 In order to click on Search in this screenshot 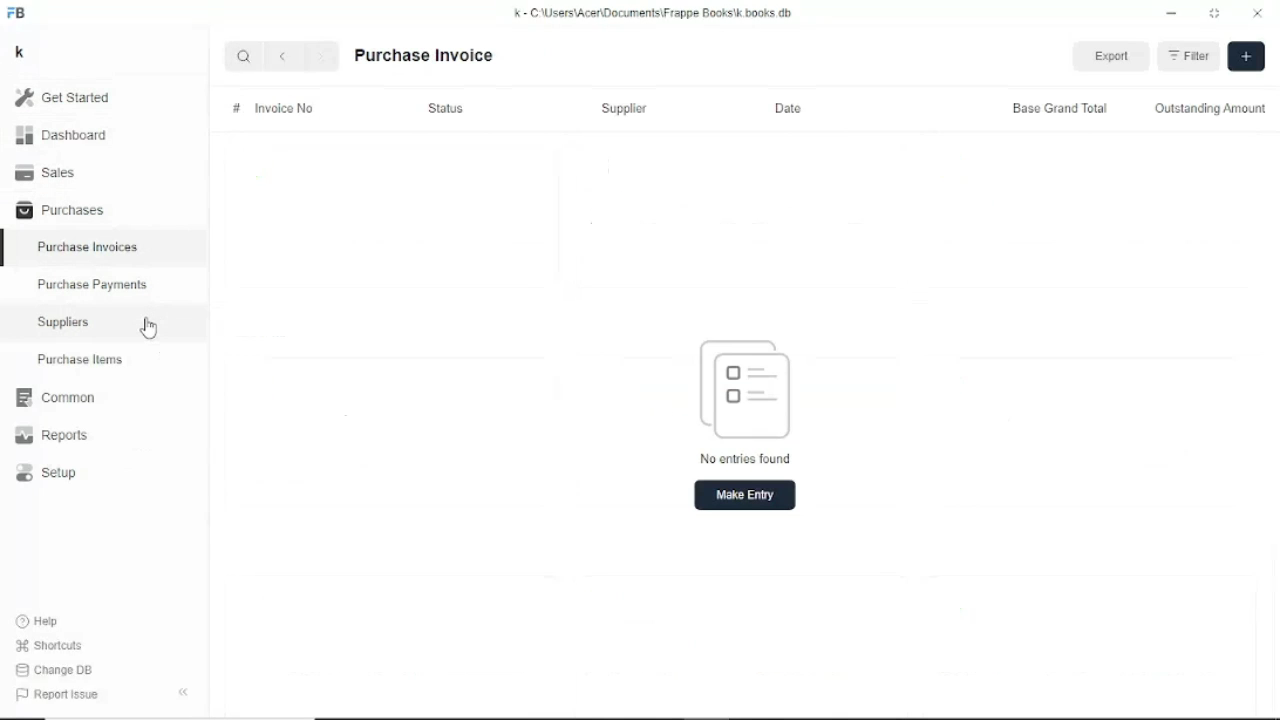, I will do `click(244, 56)`.